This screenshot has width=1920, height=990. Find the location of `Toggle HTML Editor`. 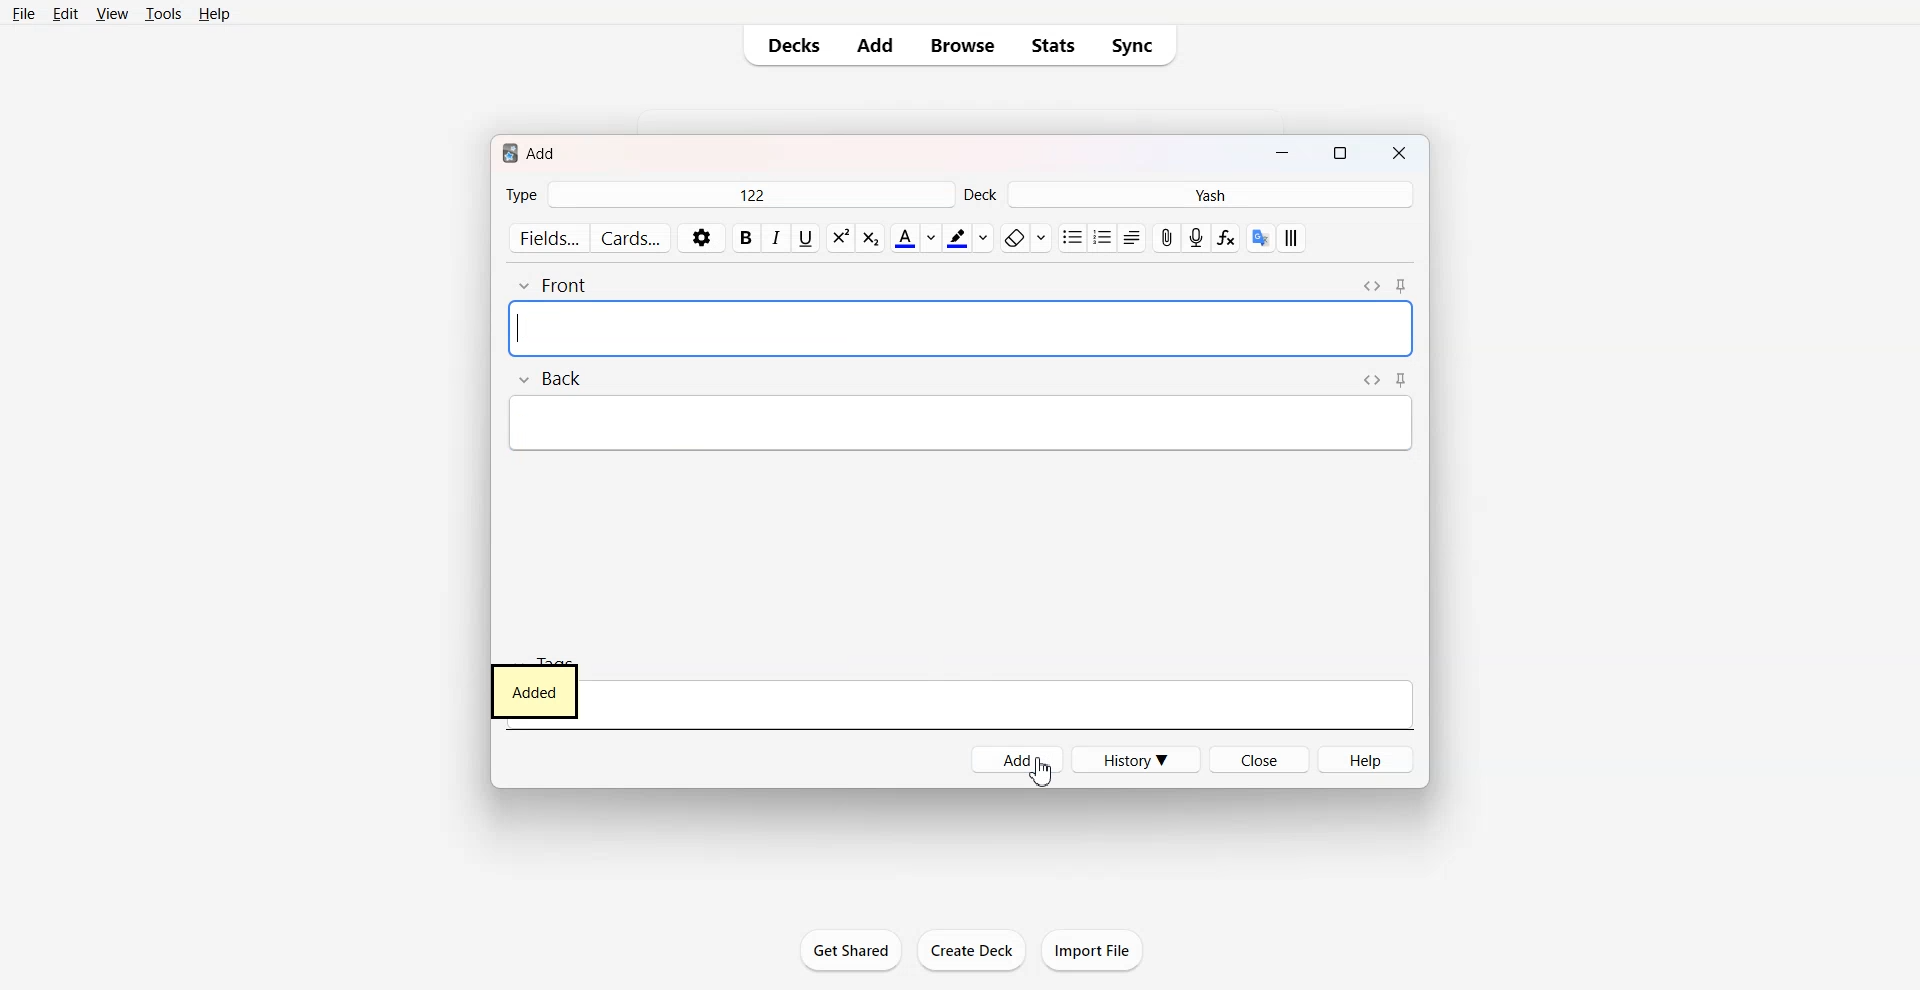

Toggle HTML Editor is located at coordinates (1373, 379).